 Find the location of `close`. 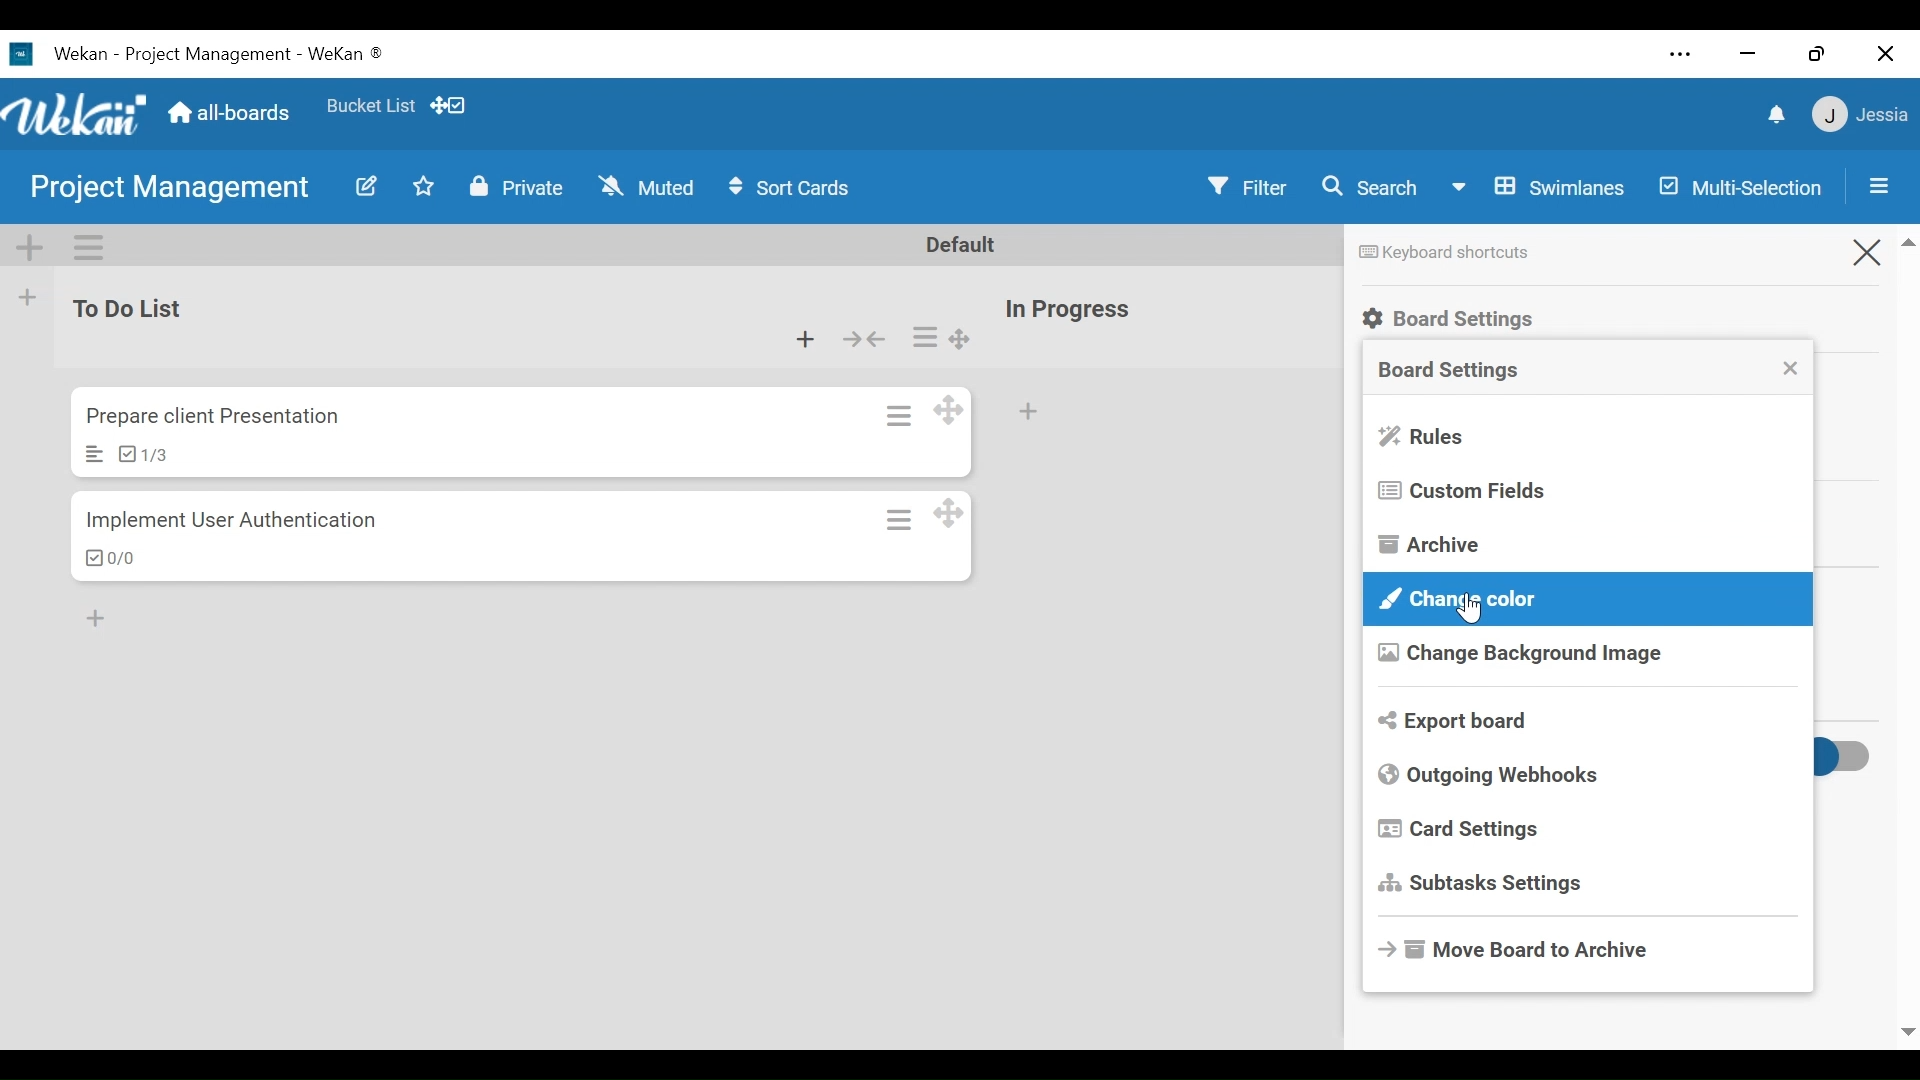

close is located at coordinates (1882, 50).